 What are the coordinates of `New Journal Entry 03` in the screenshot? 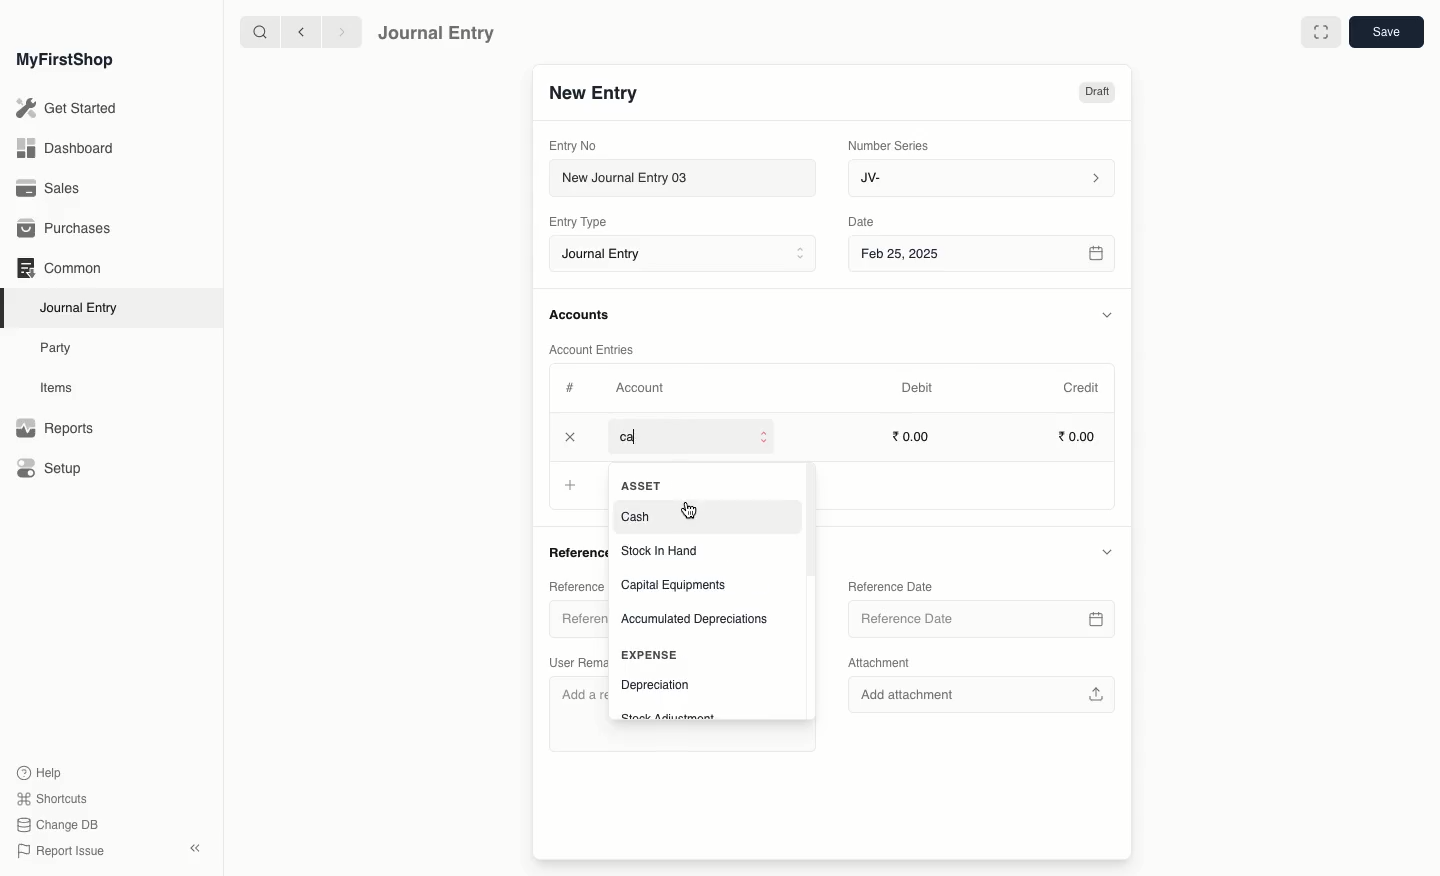 It's located at (688, 179).